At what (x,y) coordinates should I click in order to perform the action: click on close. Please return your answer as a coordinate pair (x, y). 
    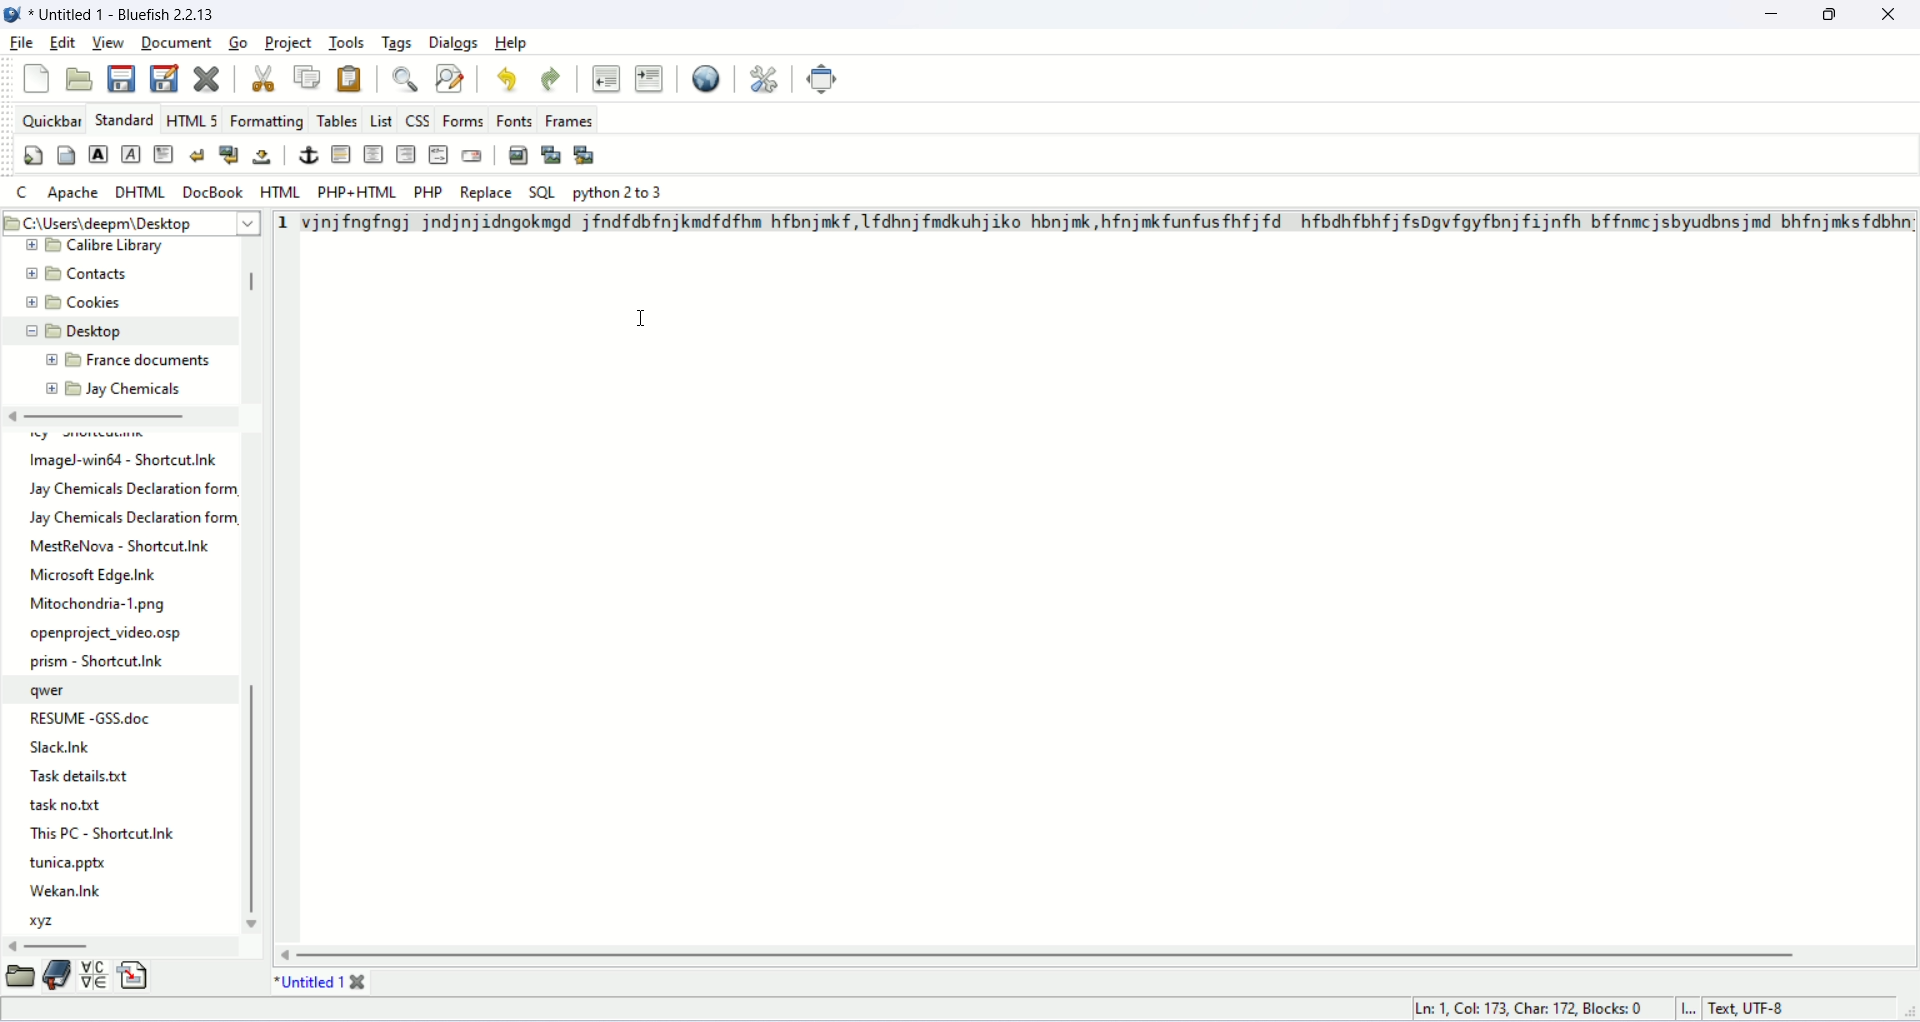
    Looking at the image, I should click on (364, 976).